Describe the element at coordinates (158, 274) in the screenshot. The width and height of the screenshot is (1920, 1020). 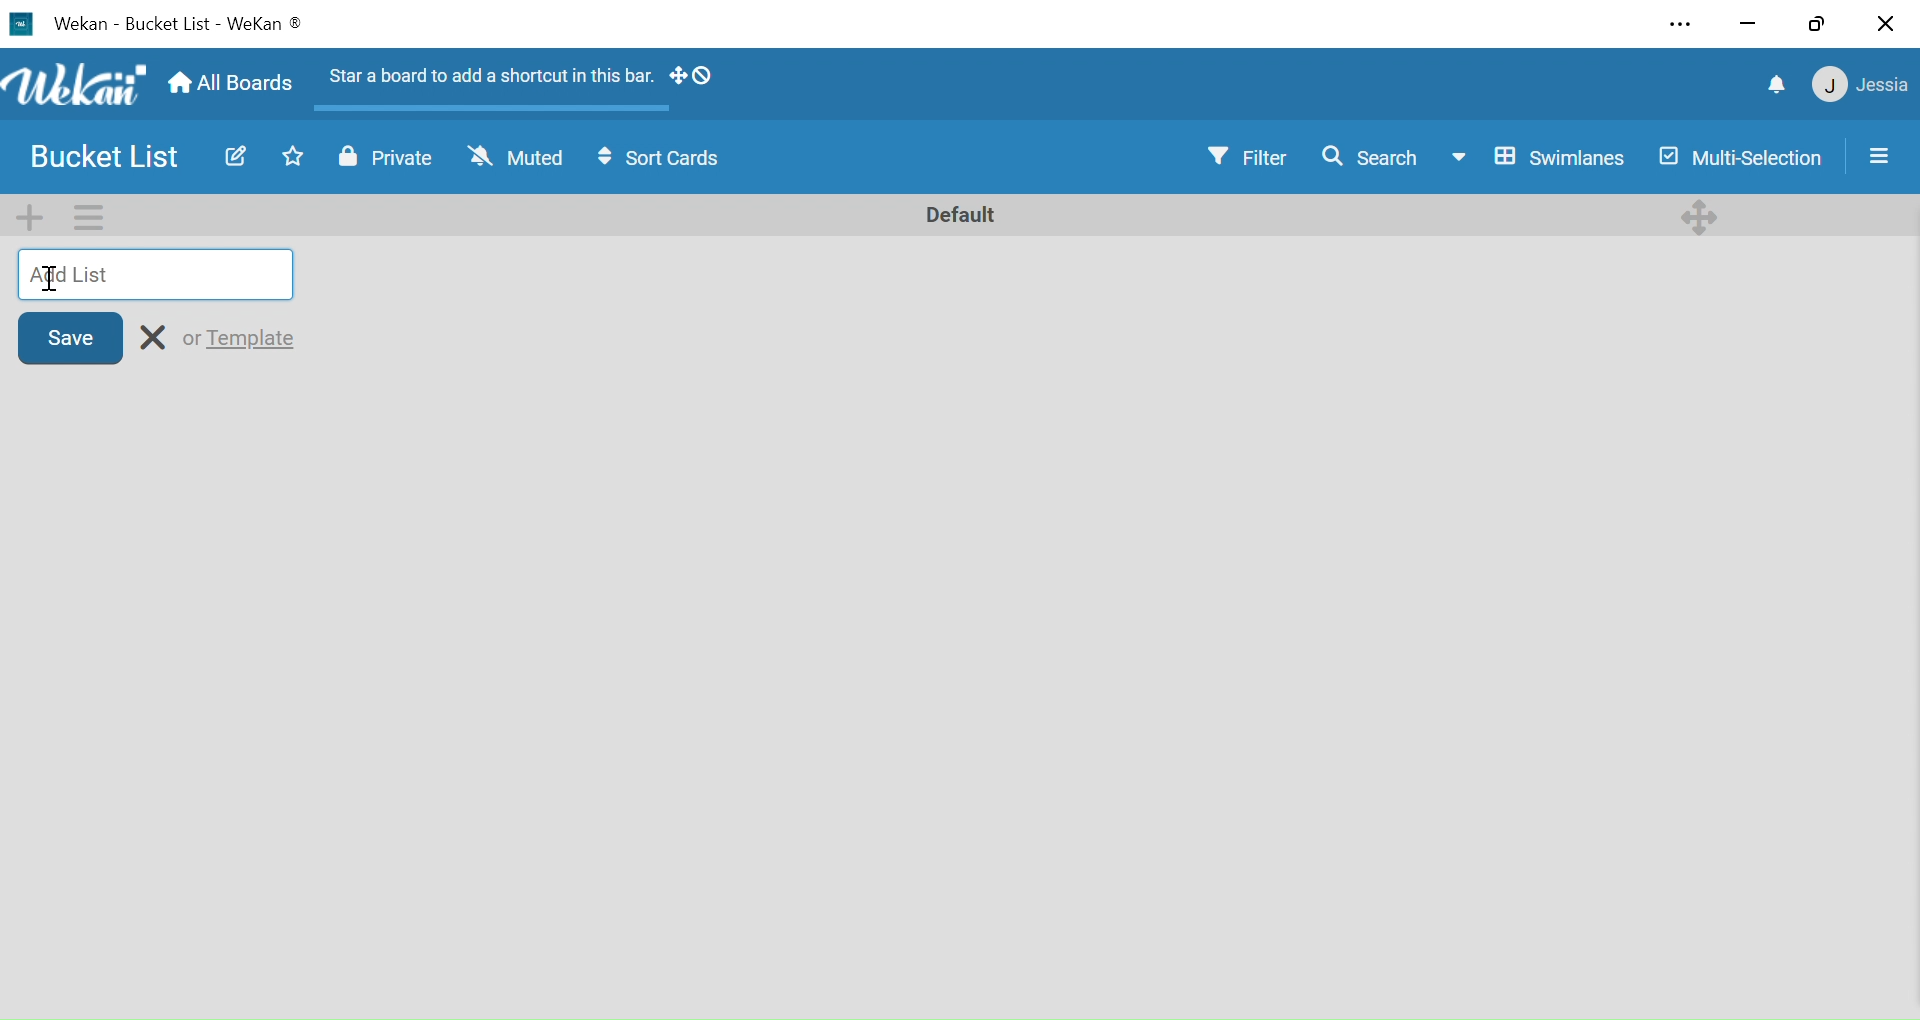
I see `Add list` at that location.